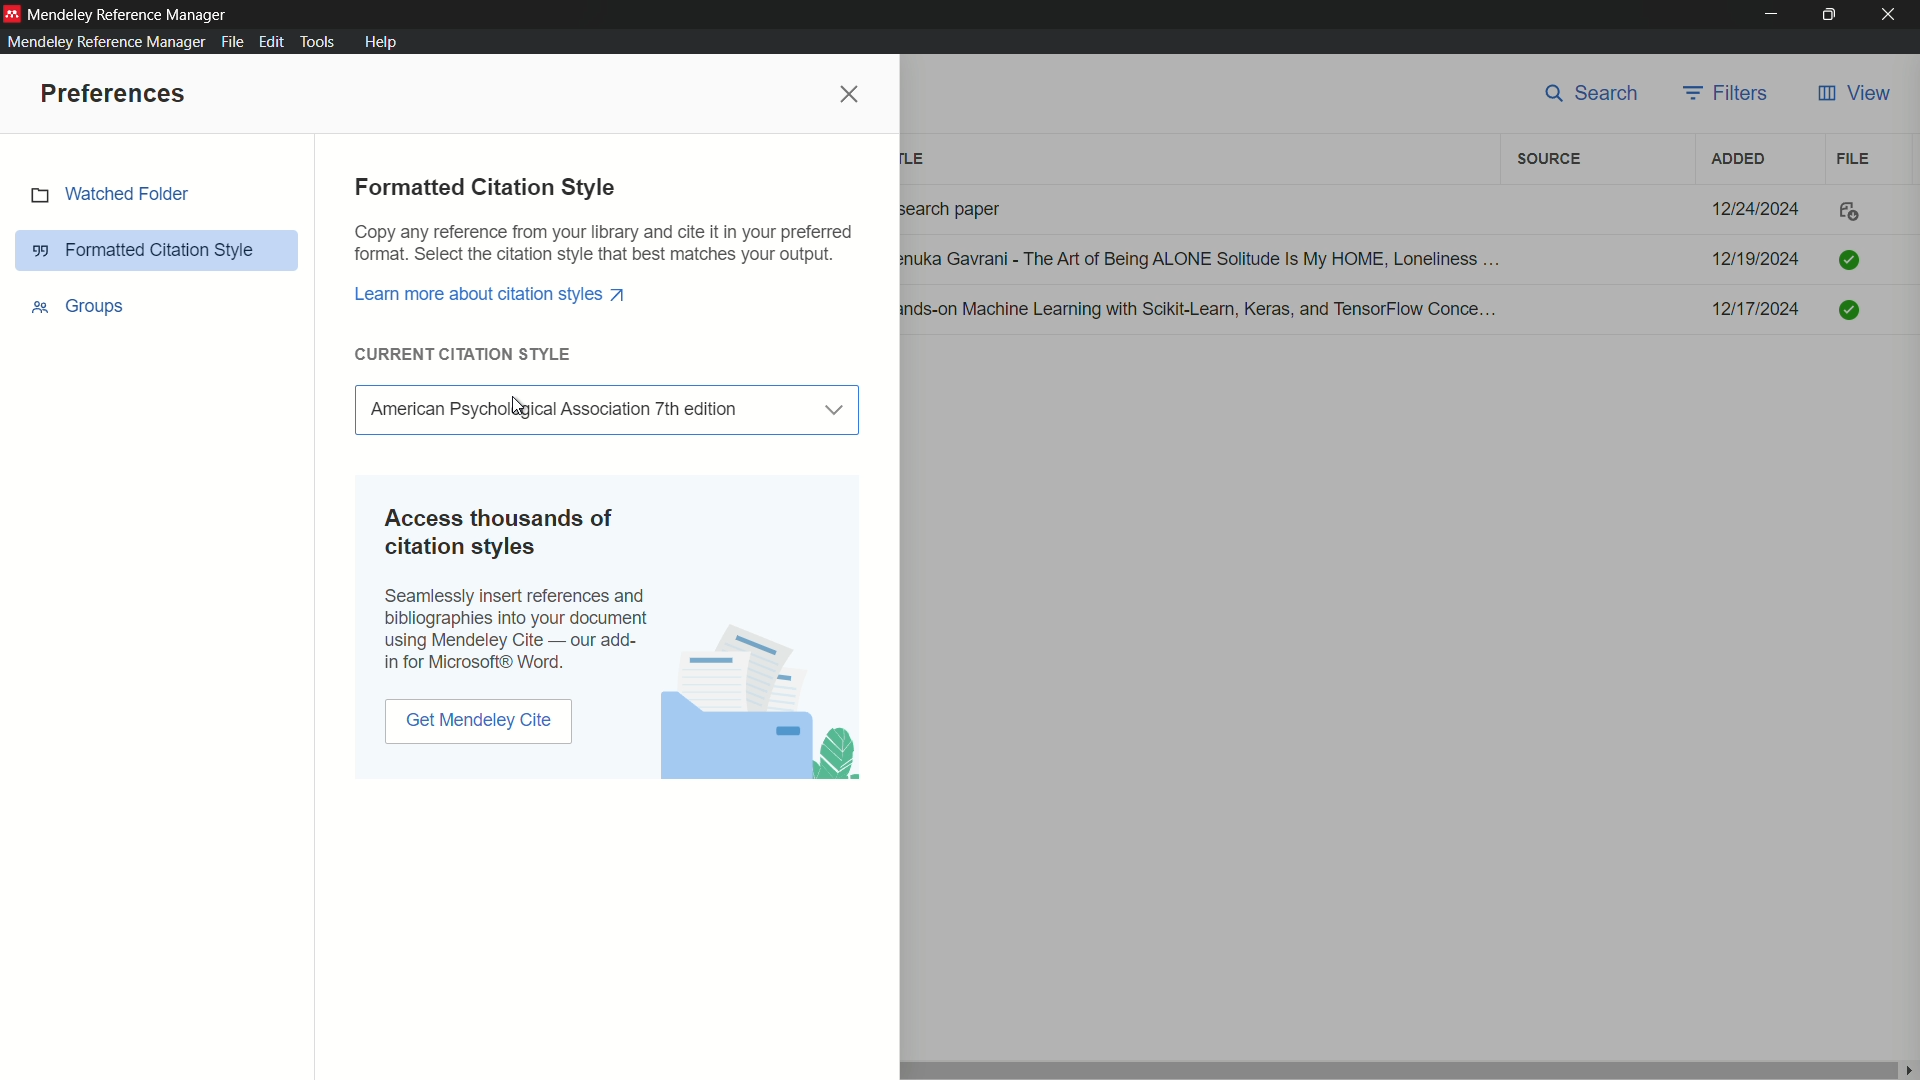 Image resolution: width=1920 pixels, height=1080 pixels. I want to click on details, so click(1393, 209).